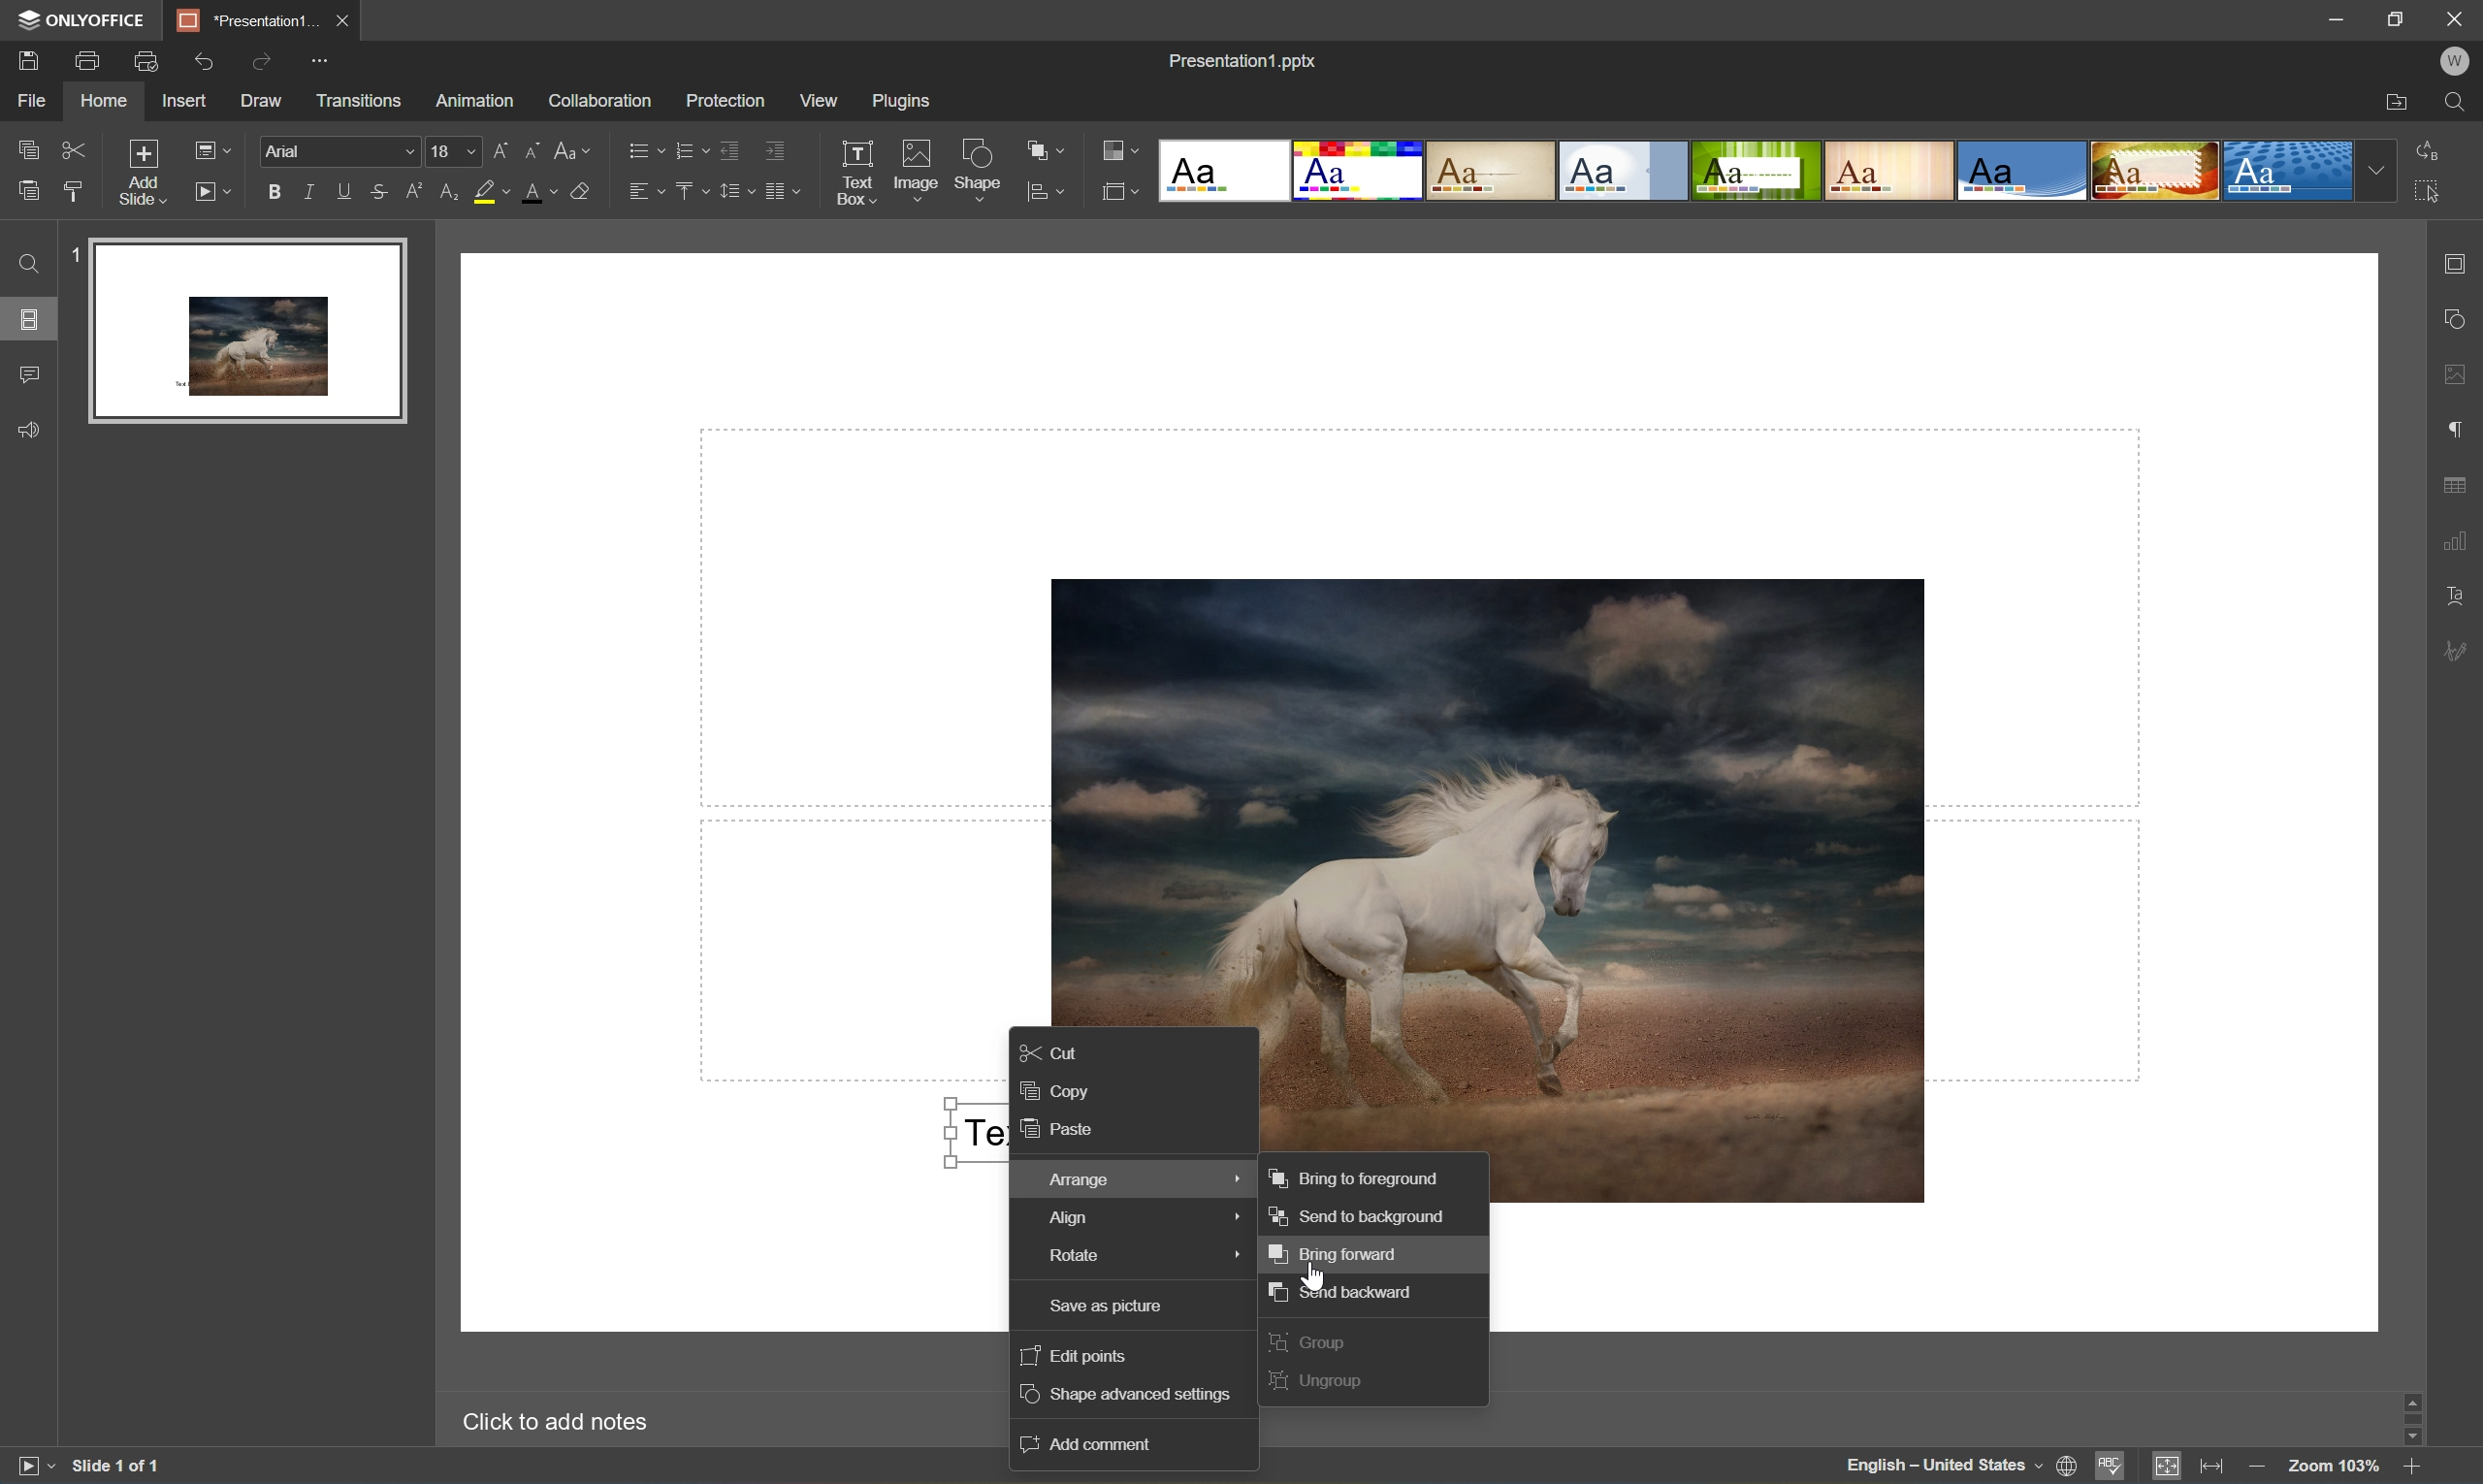 This screenshot has width=2483, height=1484. Describe the element at coordinates (321, 64) in the screenshot. I see `Customize quick access toolbar` at that location.